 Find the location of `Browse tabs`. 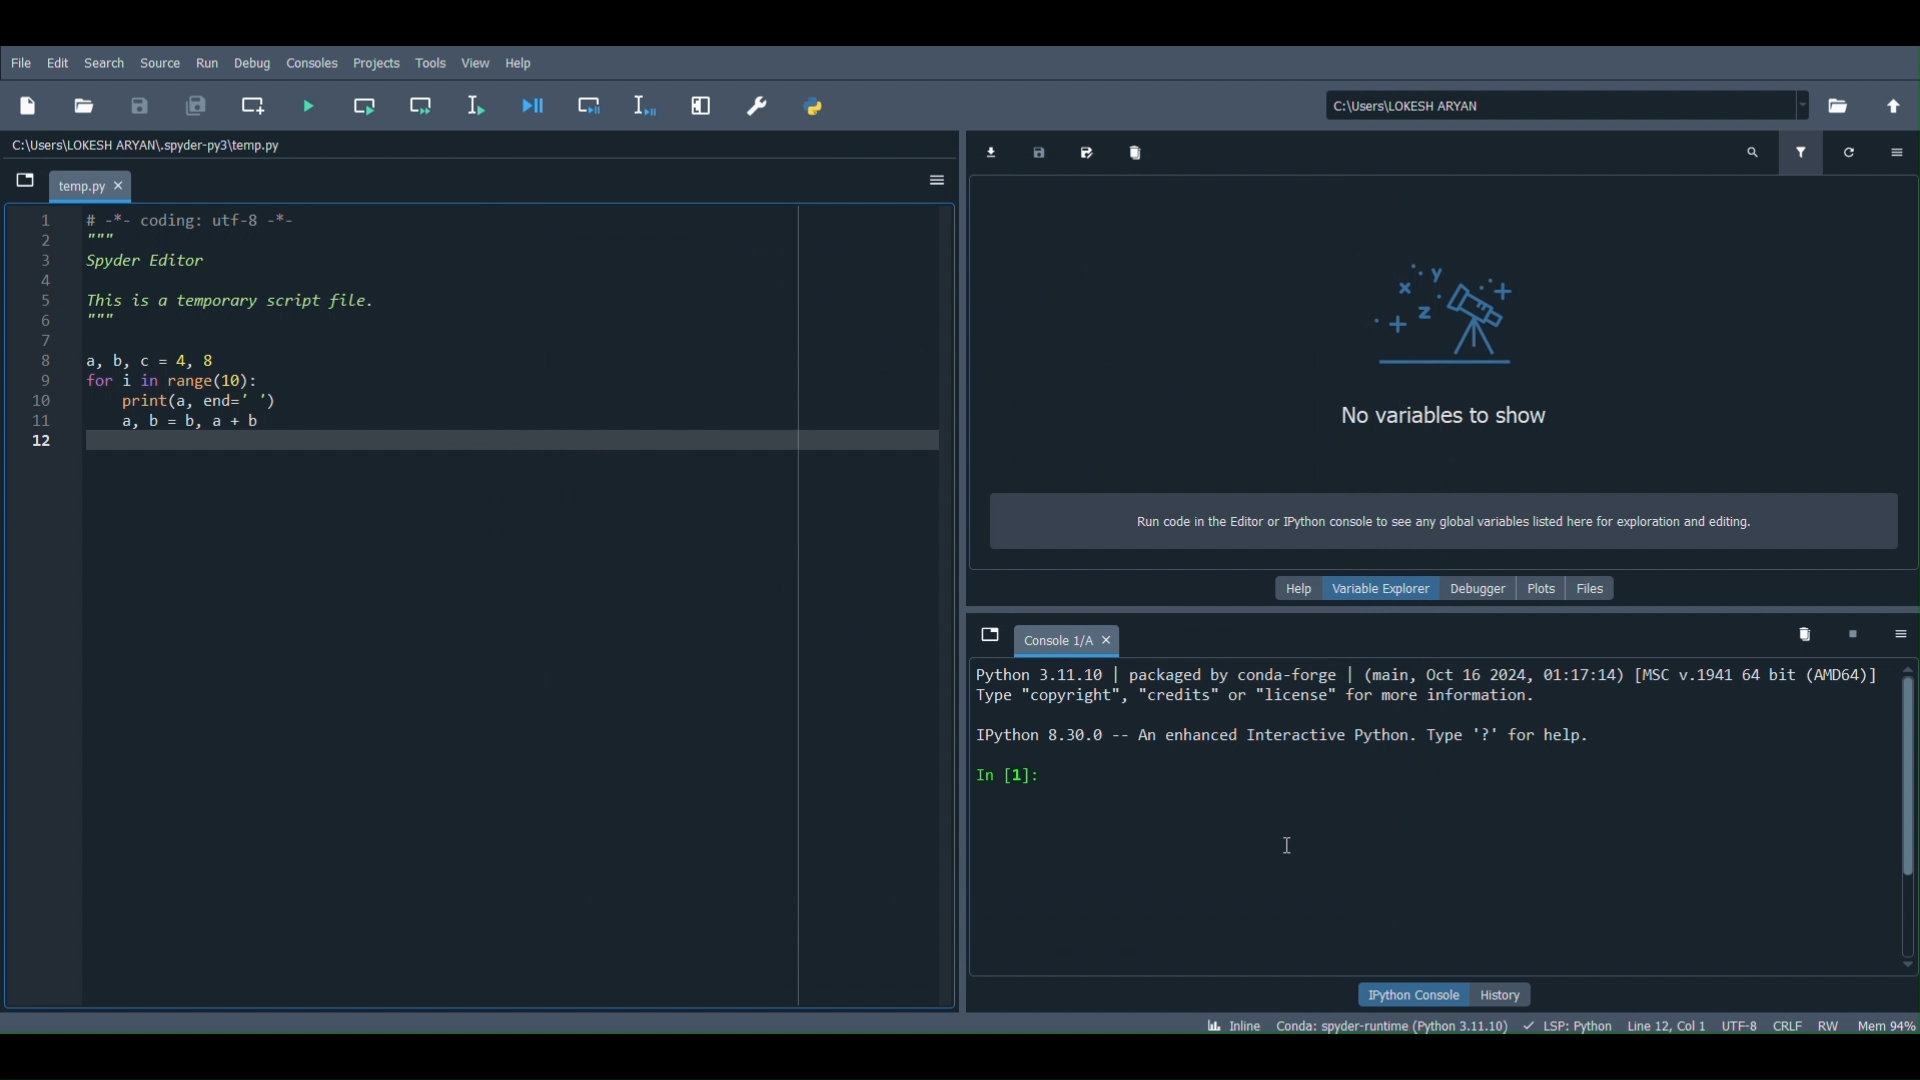

Browse tabs is located at coordinates (24, 181).